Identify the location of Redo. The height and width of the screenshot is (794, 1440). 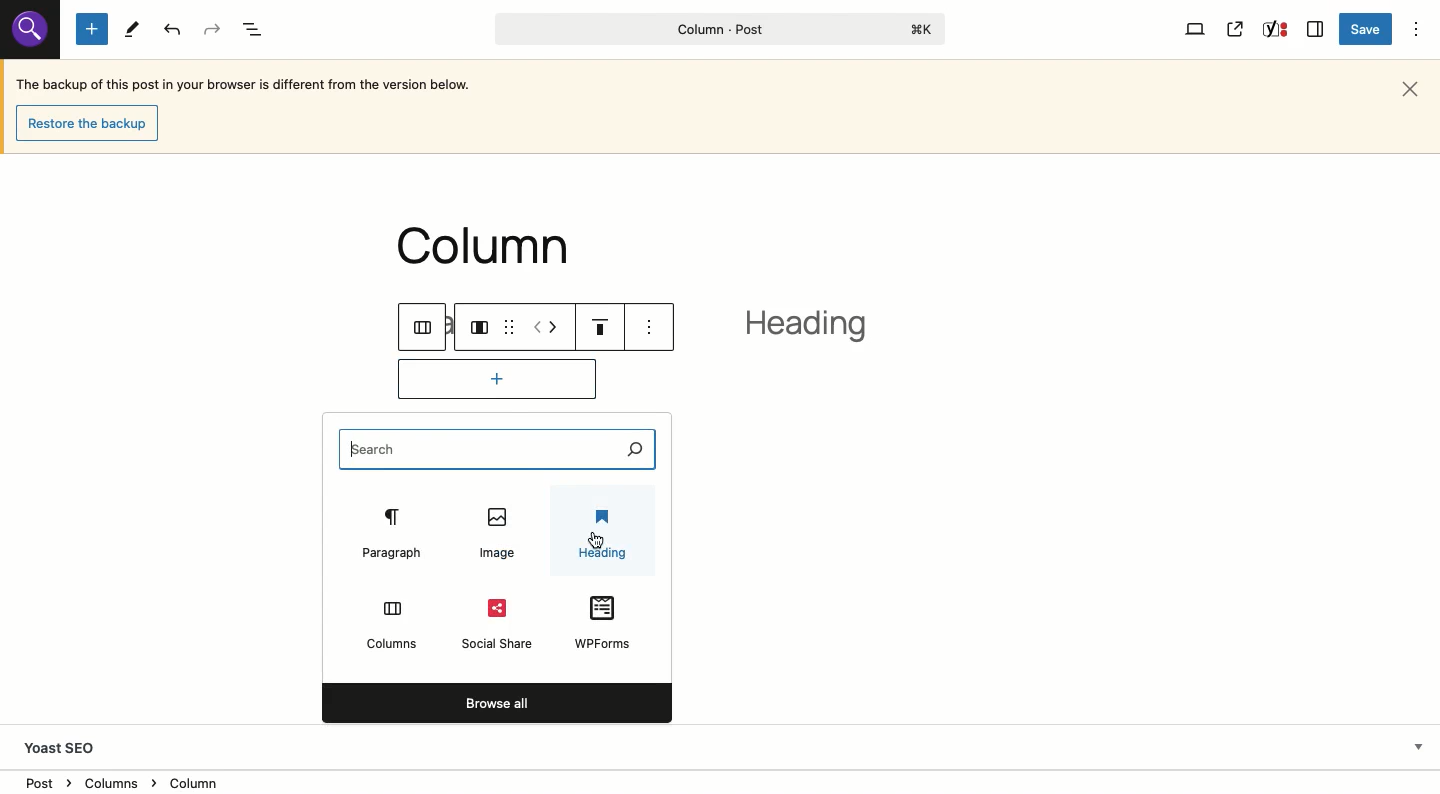
(213, 30).